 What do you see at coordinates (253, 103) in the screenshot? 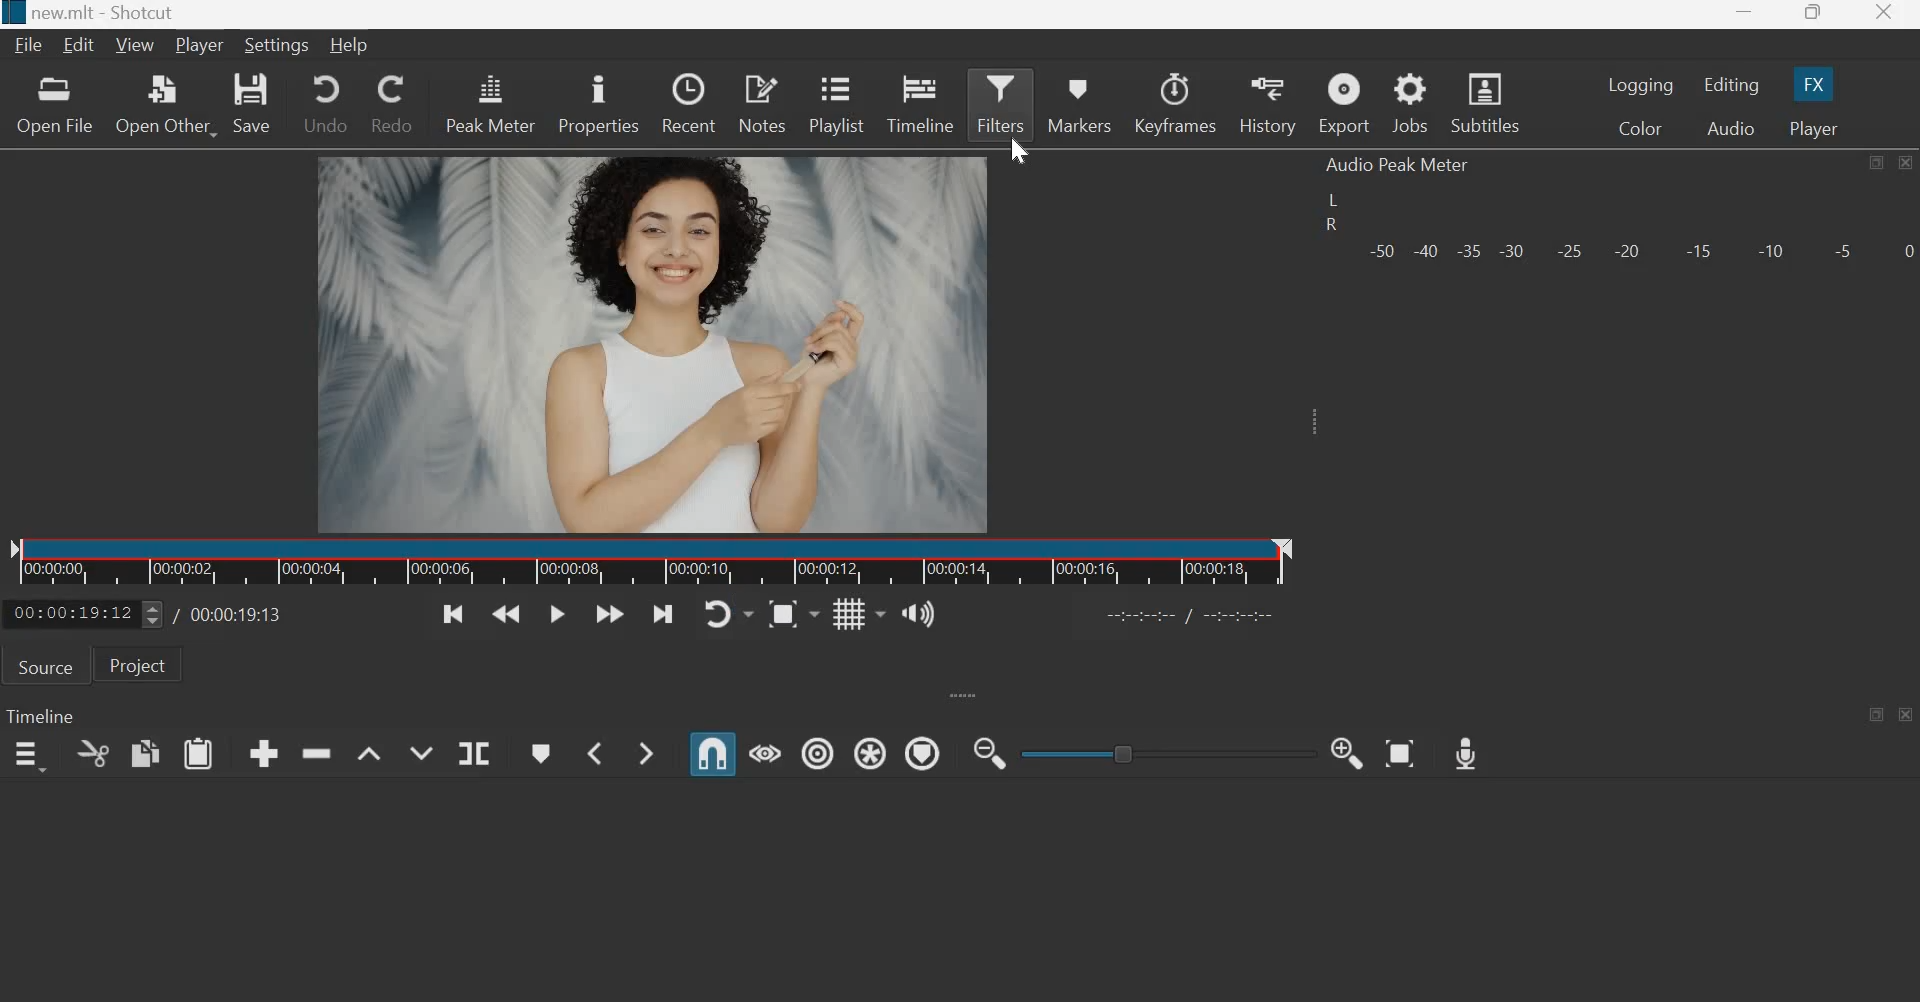
I see `save` at bounding box center [253, 103].